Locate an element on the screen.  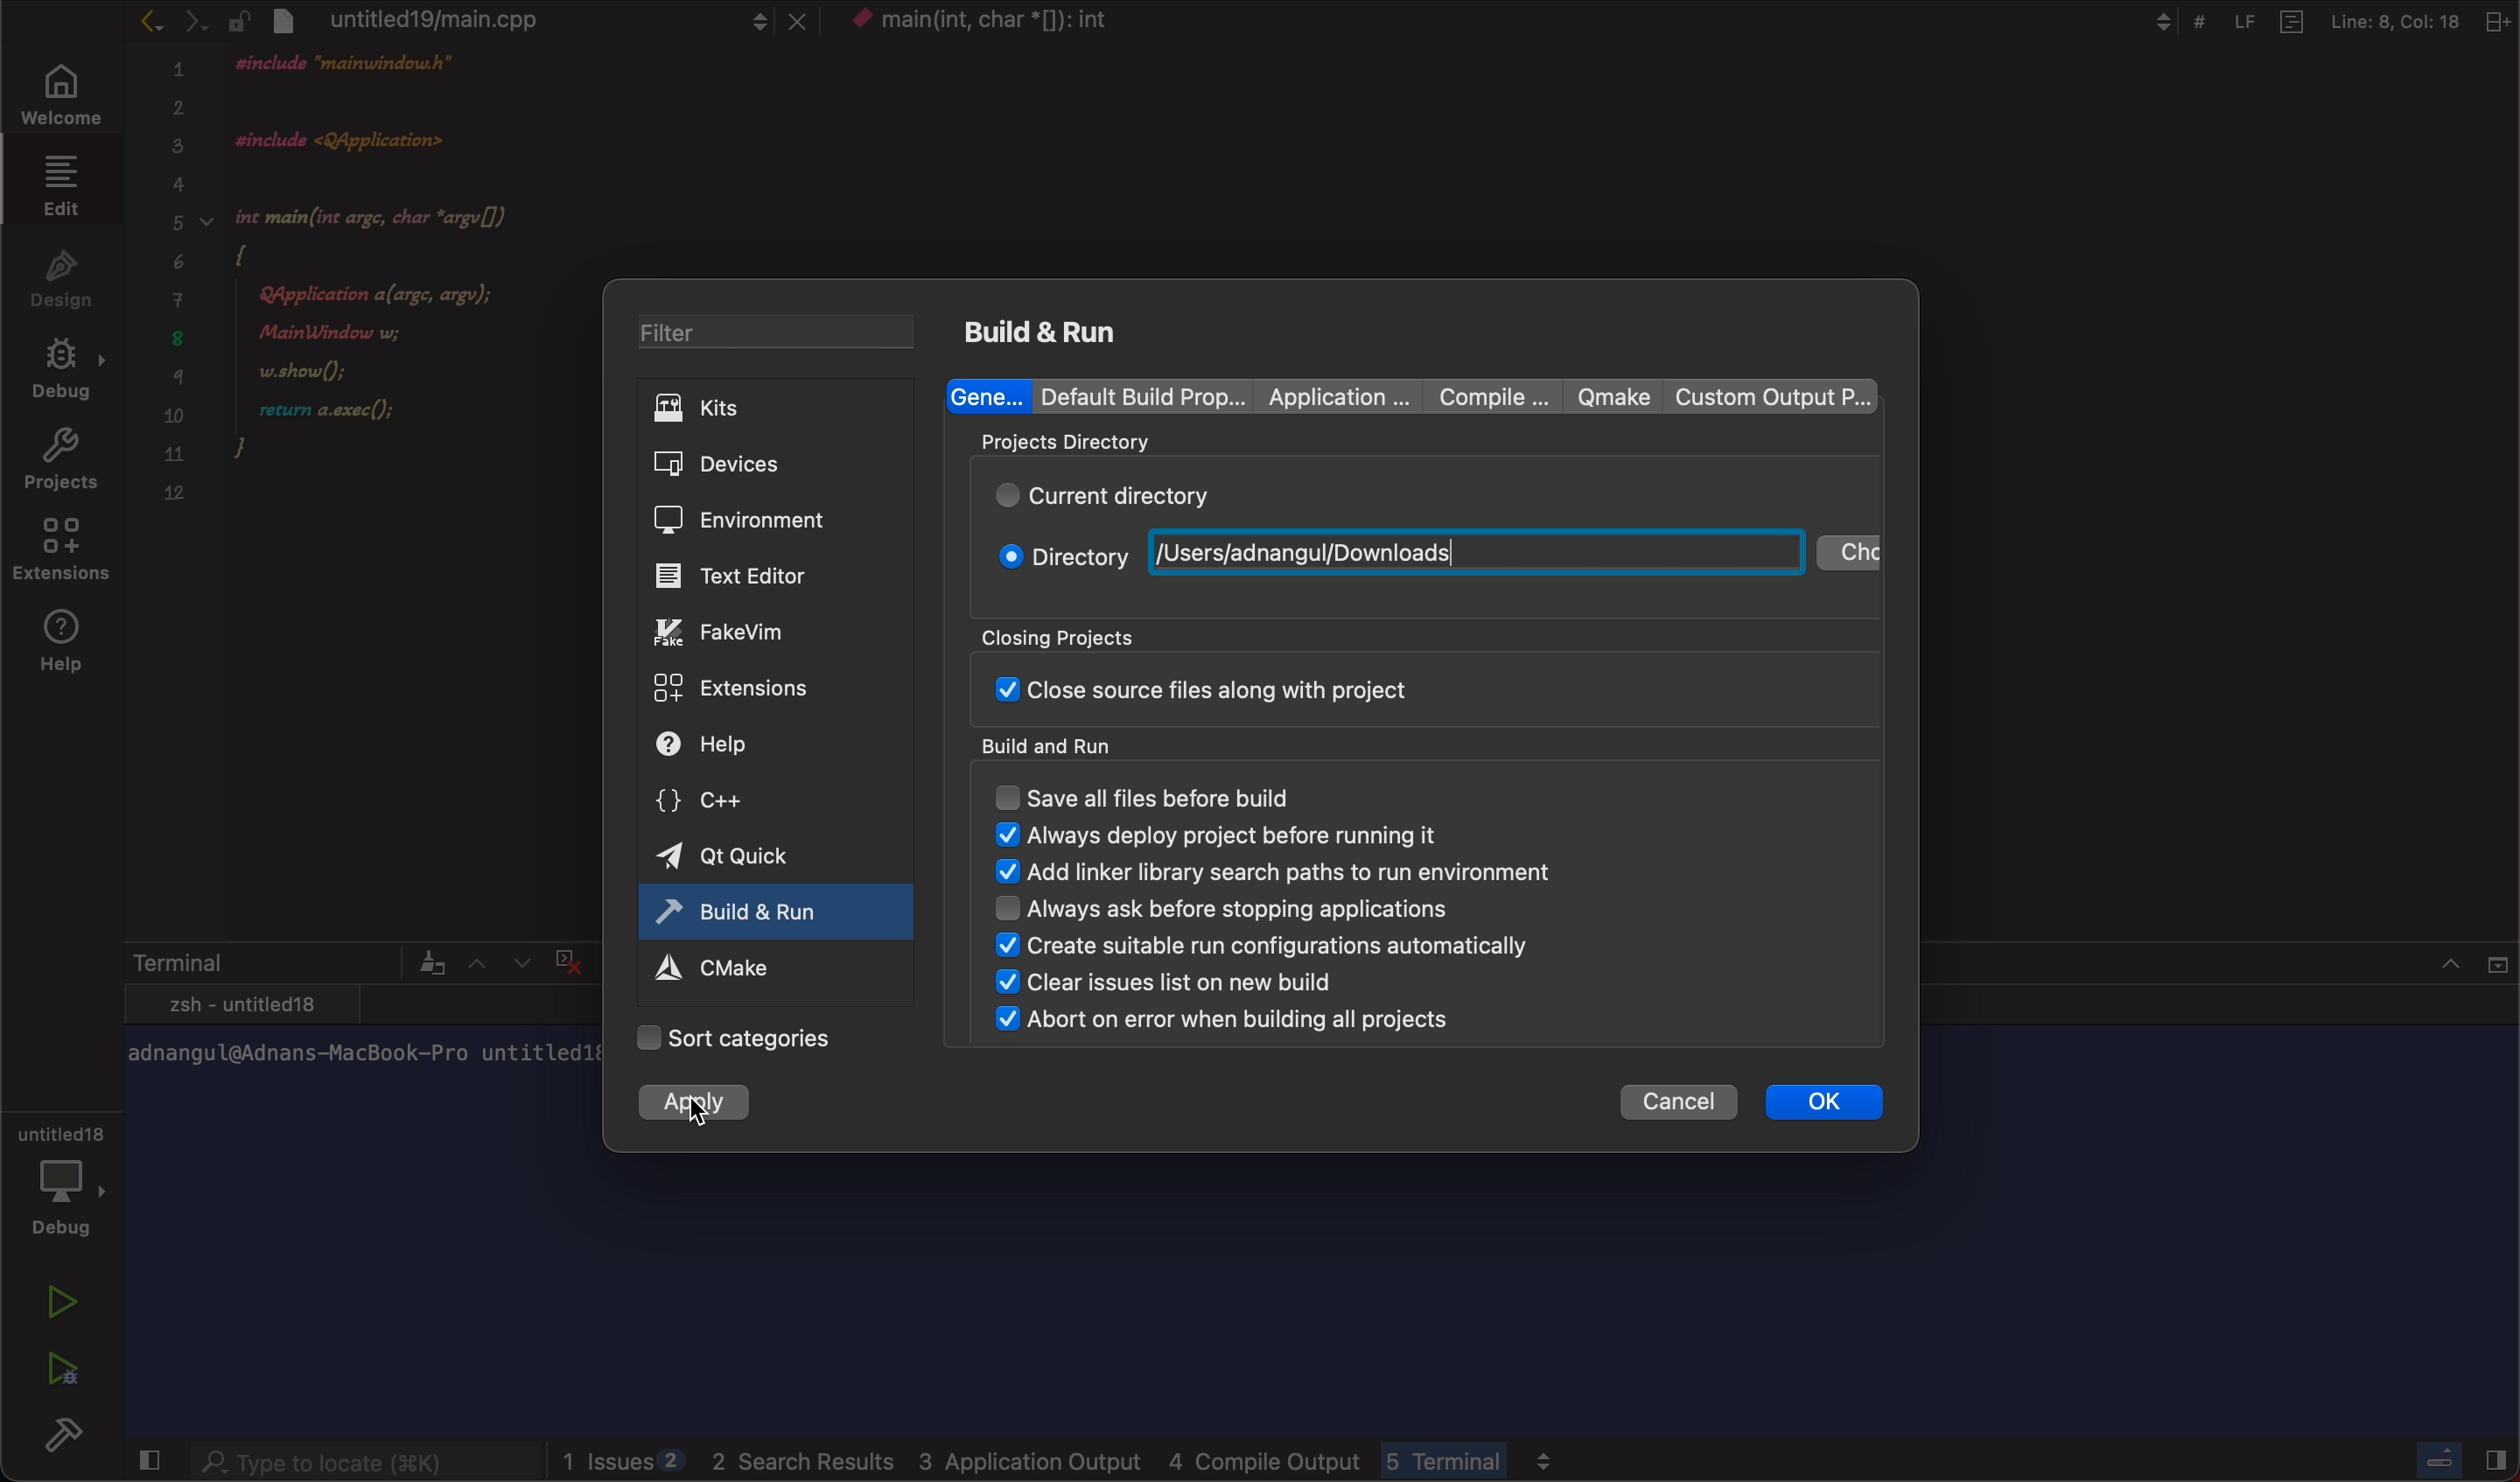
kits is located at coordinates (775, 406).